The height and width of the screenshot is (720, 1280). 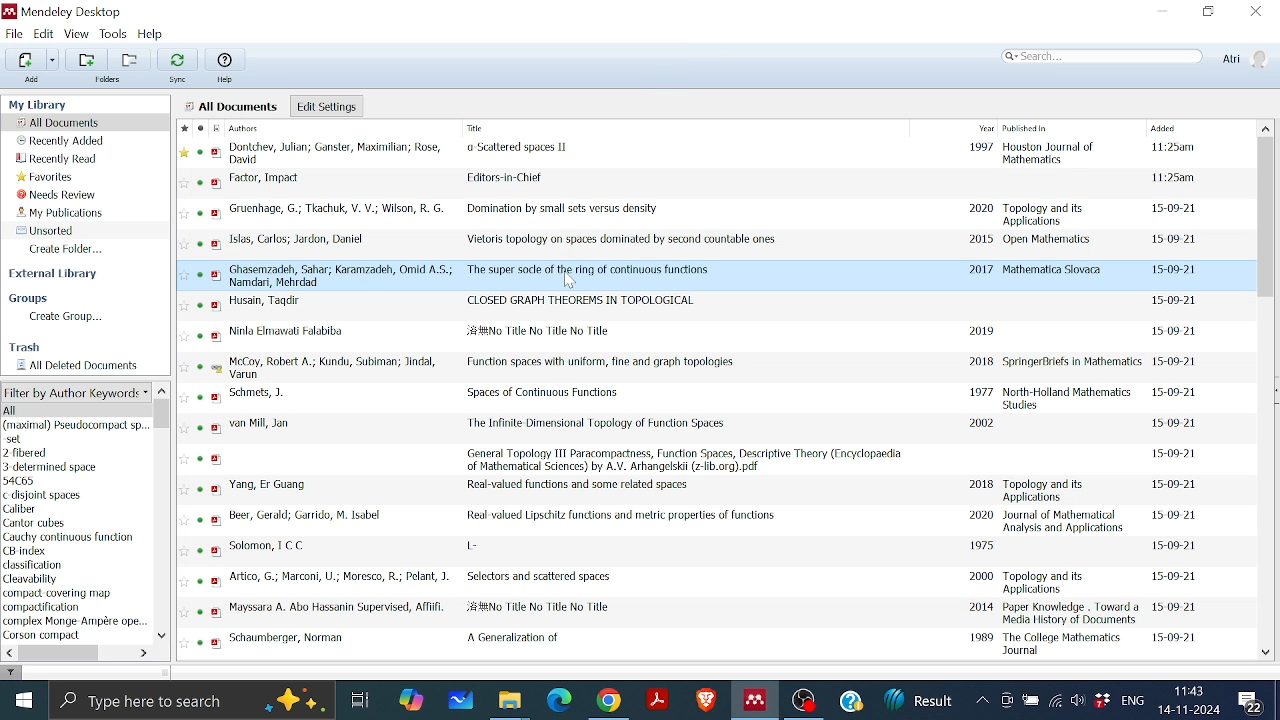 I want to click on The super socle of the ring of continuous functions, so click(x=705, y=275).